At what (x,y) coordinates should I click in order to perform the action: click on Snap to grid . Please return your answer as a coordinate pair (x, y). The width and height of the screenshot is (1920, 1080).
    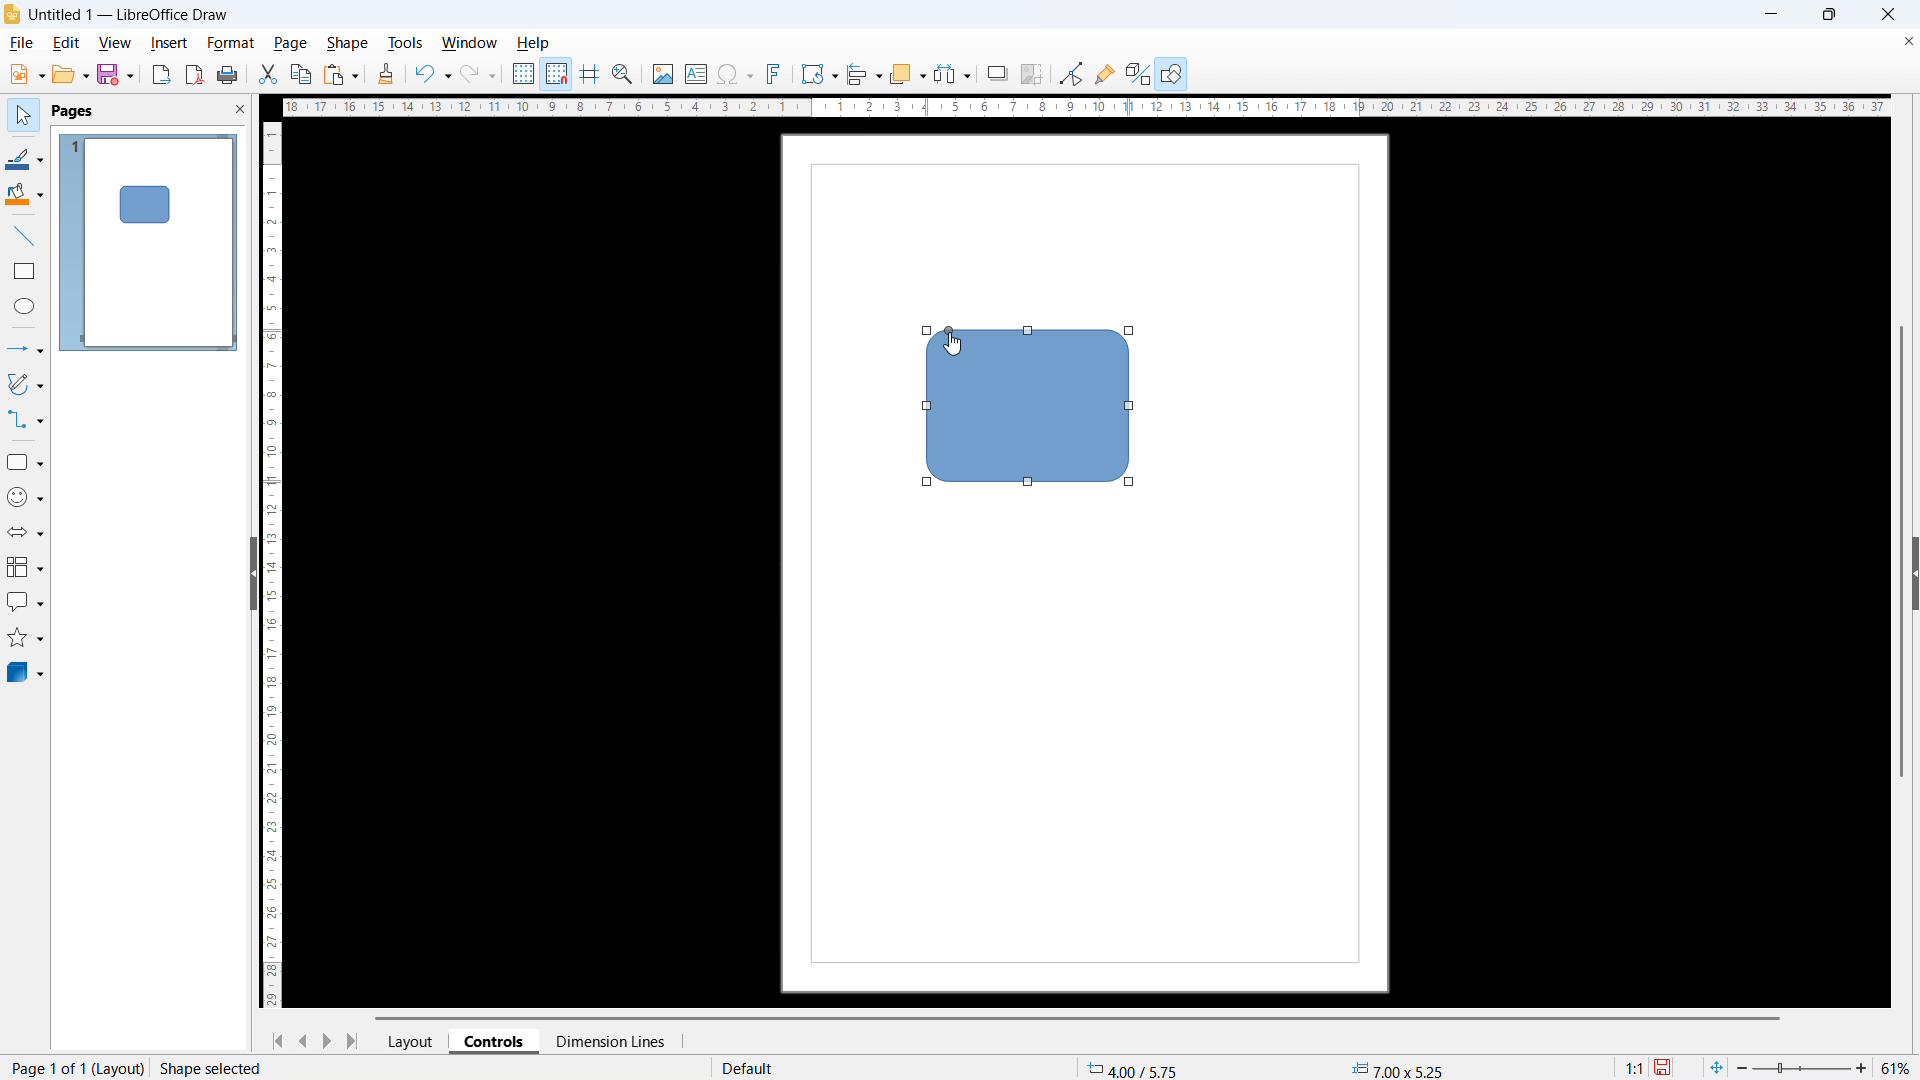
    Looking at the image, I should click on (556, 75).